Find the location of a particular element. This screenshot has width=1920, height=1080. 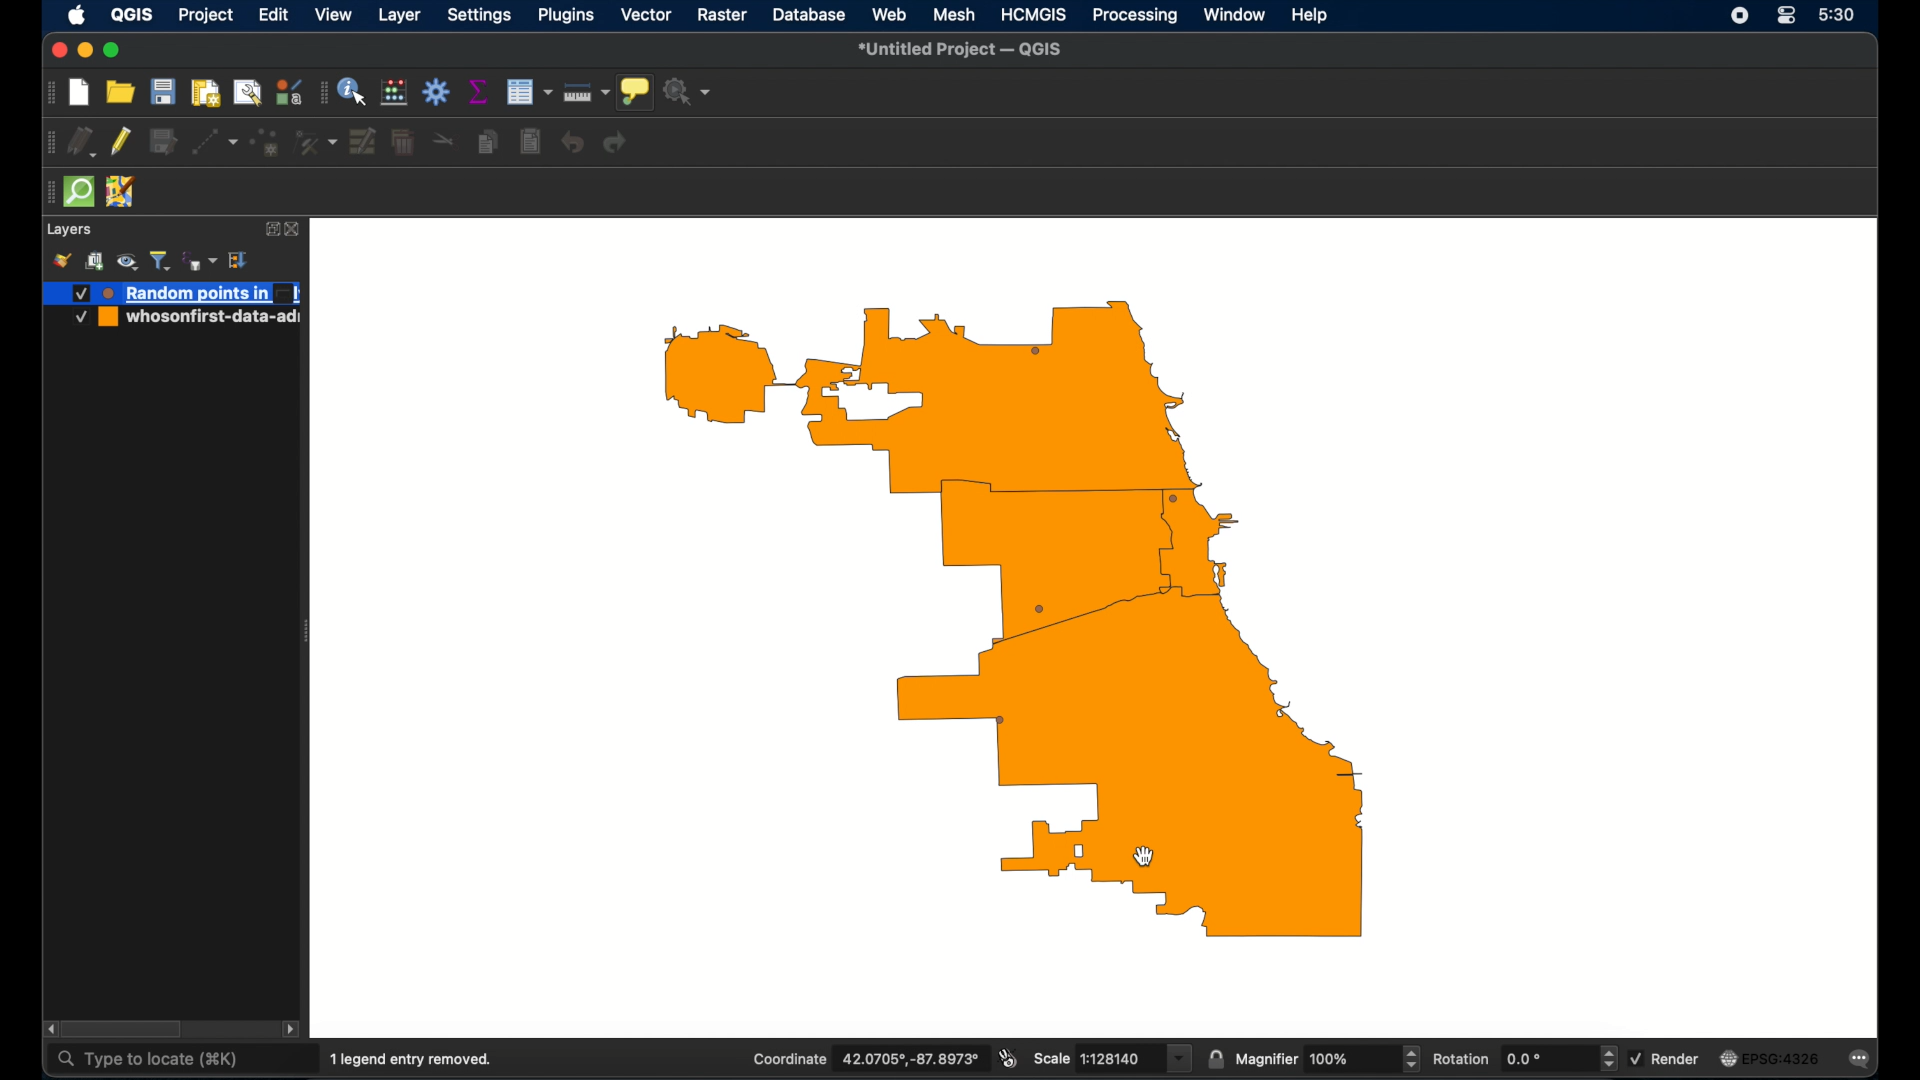

style manager is located at coordinates (61, 261).